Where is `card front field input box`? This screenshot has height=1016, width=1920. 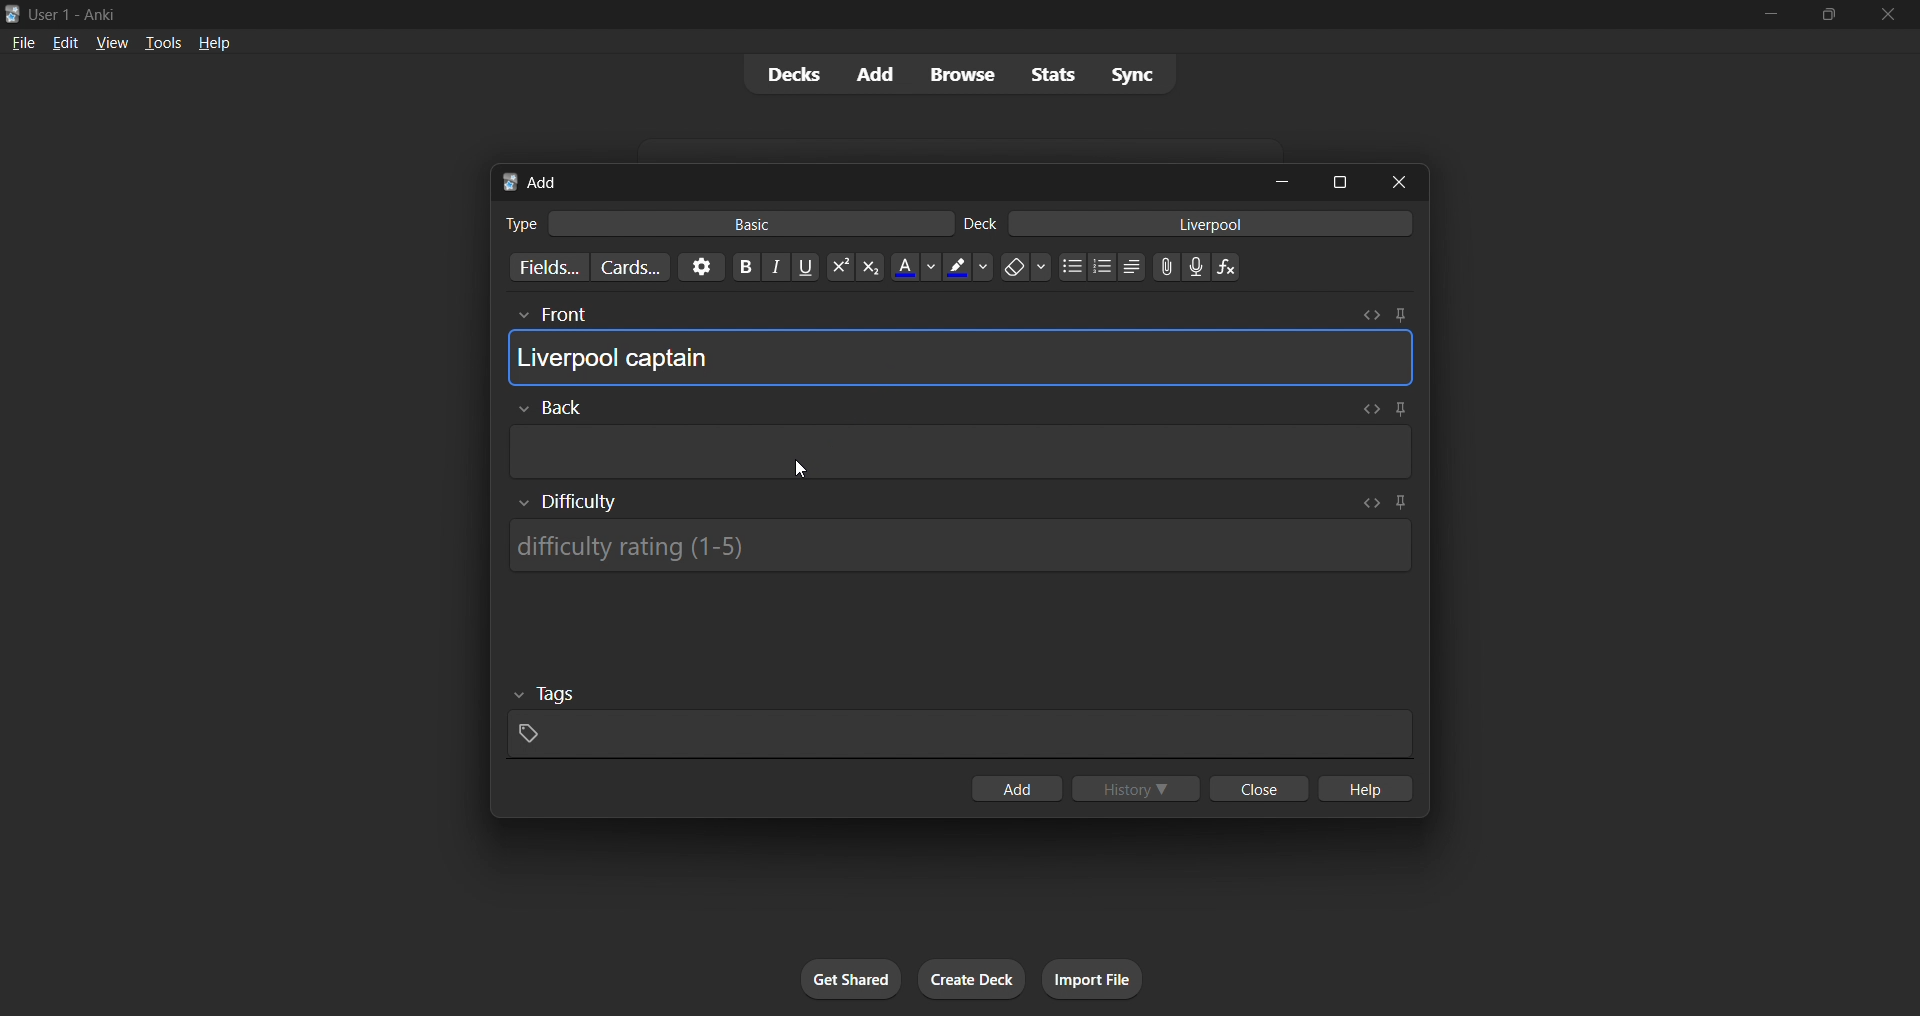
card front field input box is located at coordinates (960, 357).